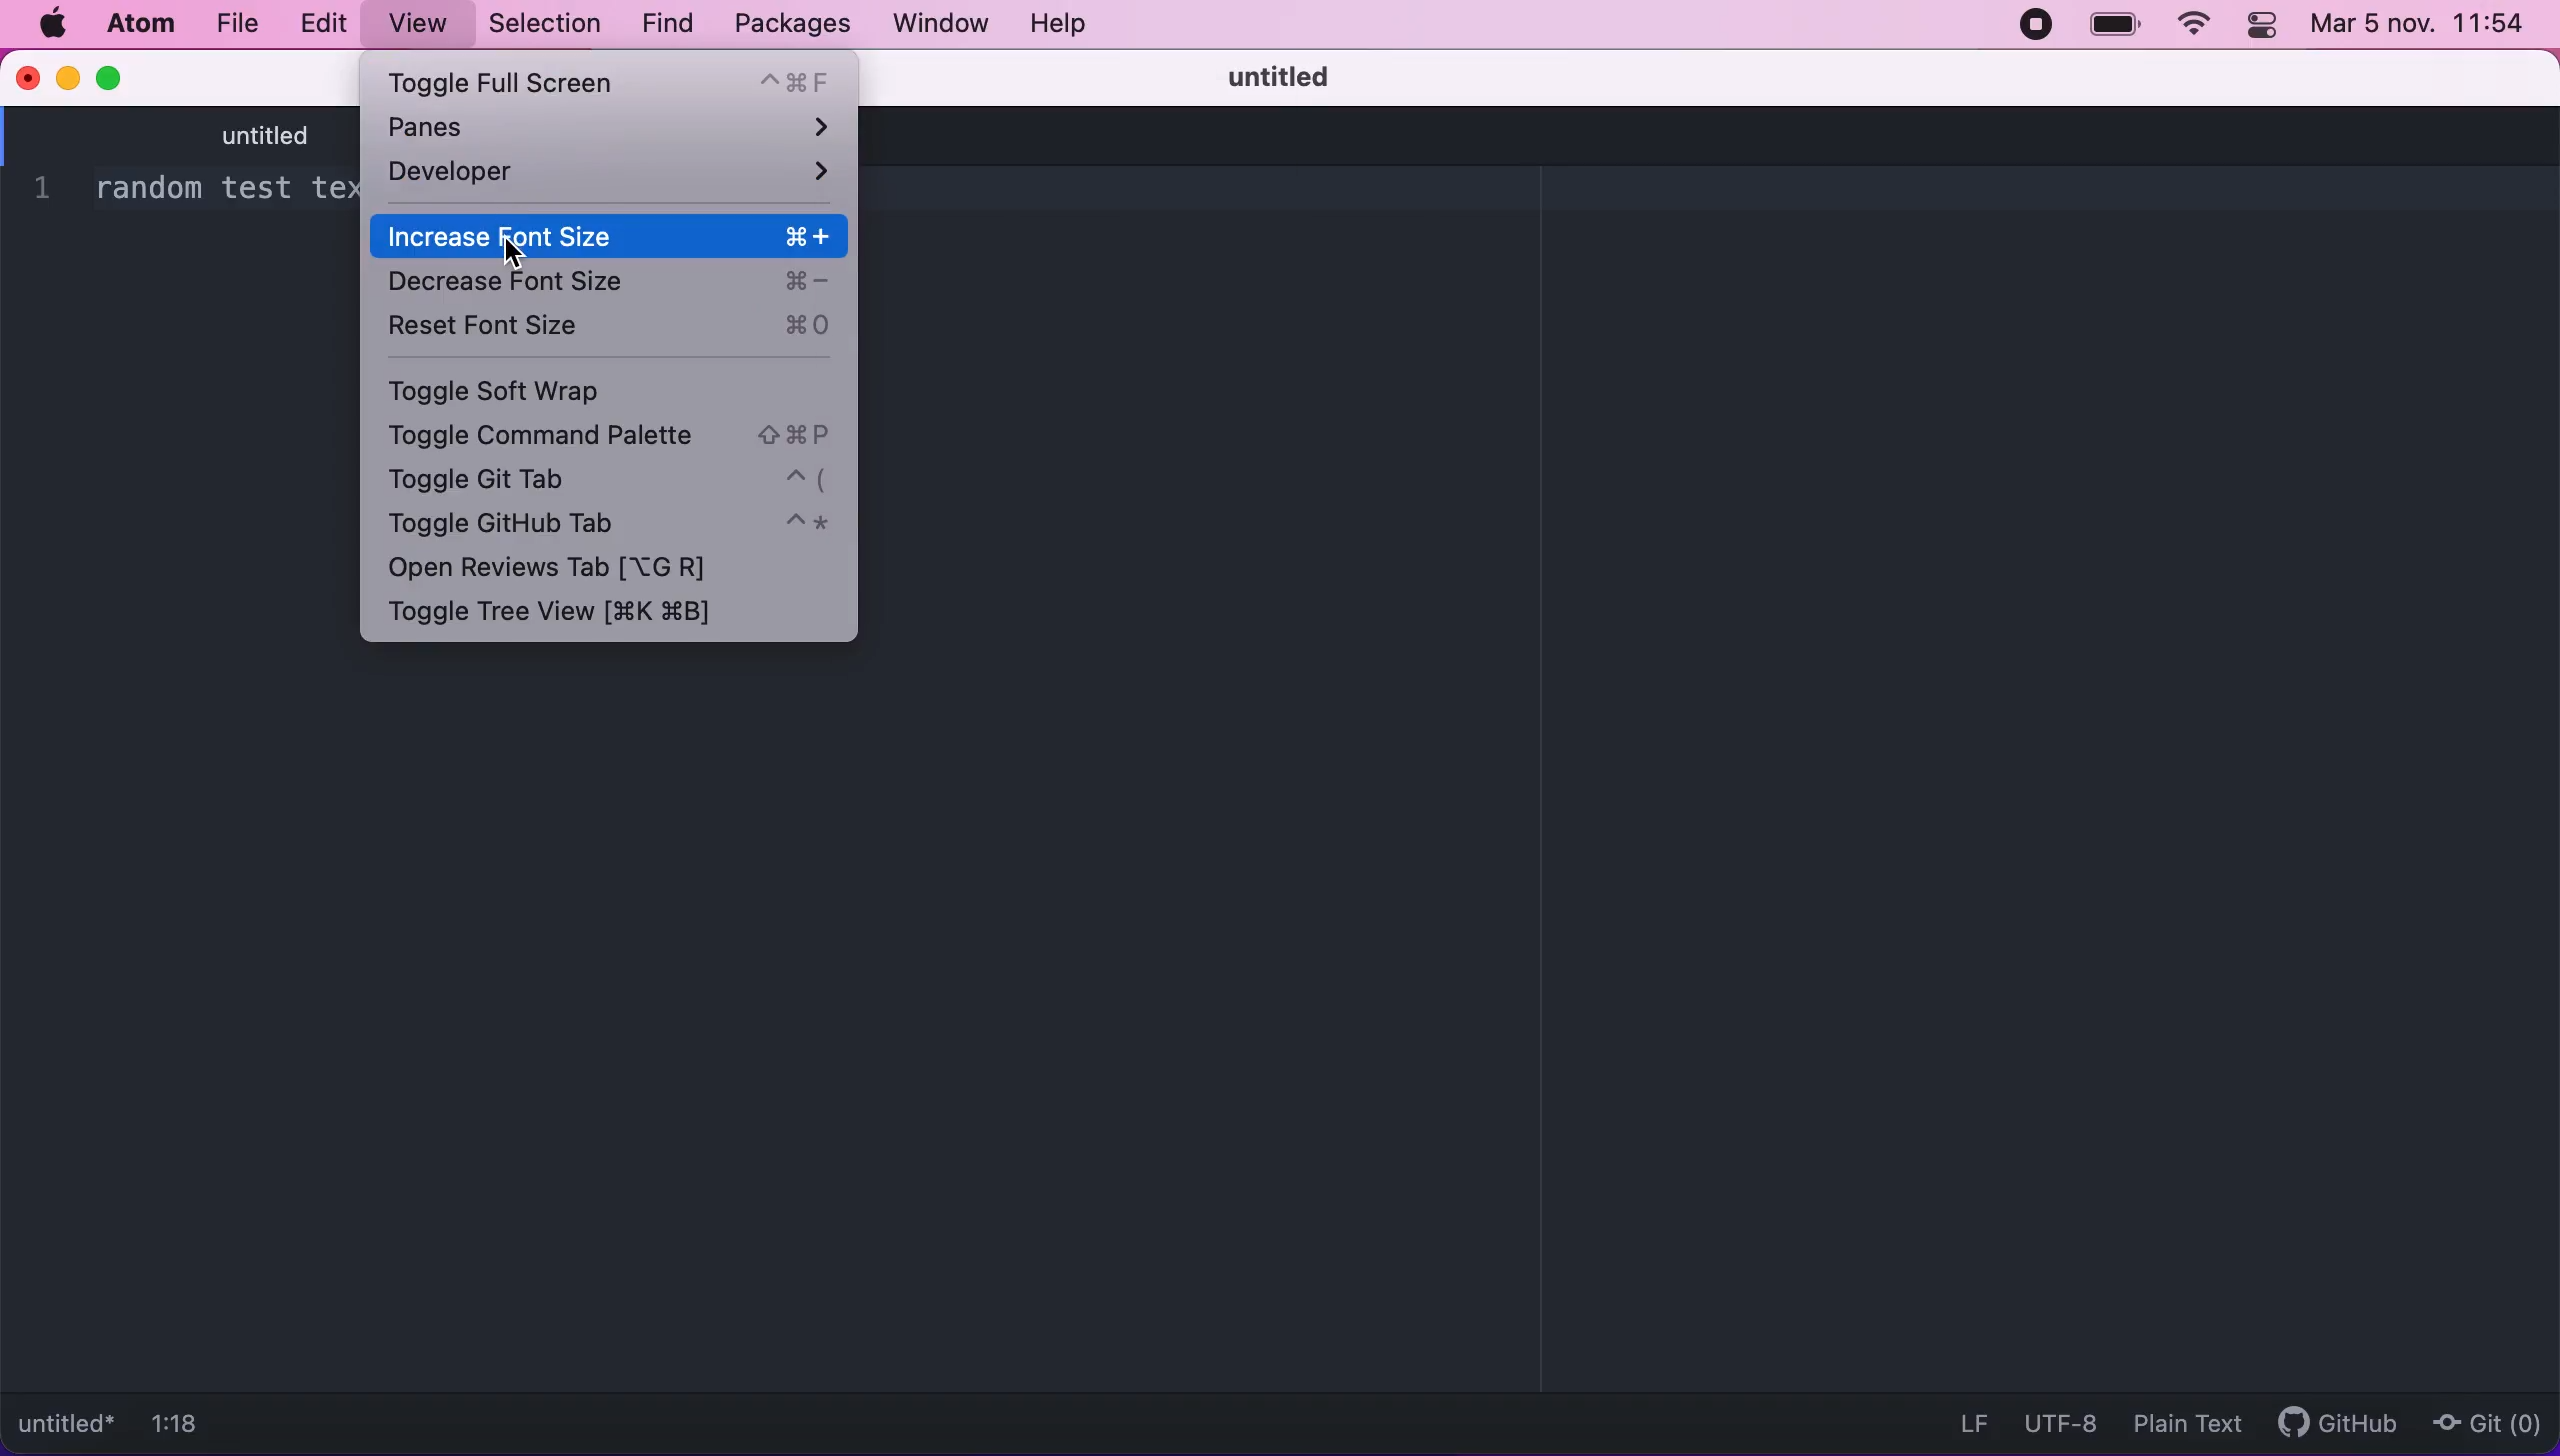 The height and width of the screenshot is (1456, 2560). Describe the element at coordinates (419, 25) in the screenshot. I see `view` at that location.